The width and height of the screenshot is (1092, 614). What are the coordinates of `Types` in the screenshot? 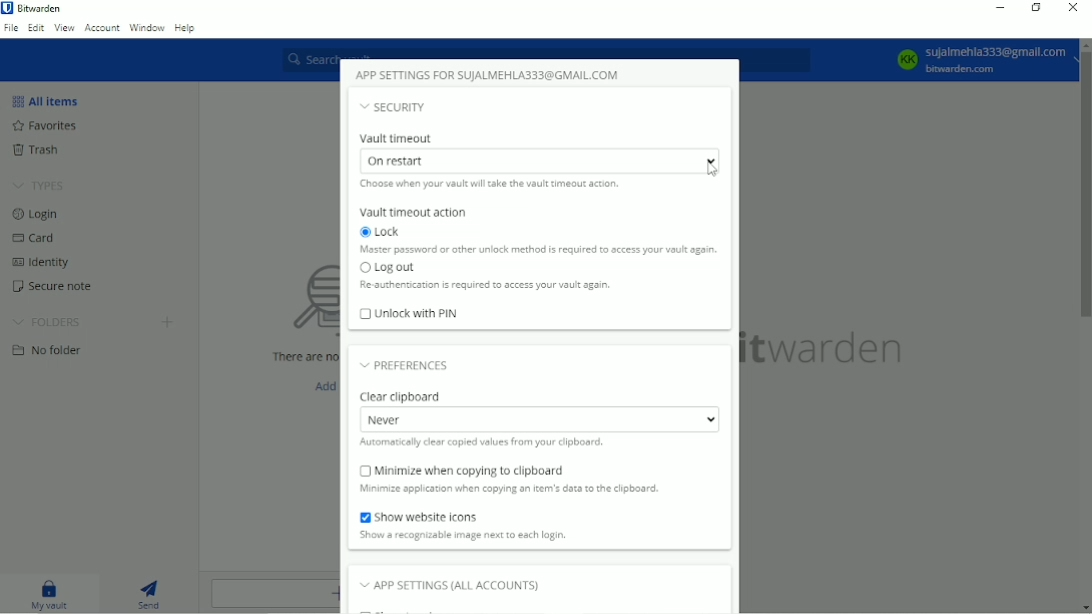 It's located at (40, 185).